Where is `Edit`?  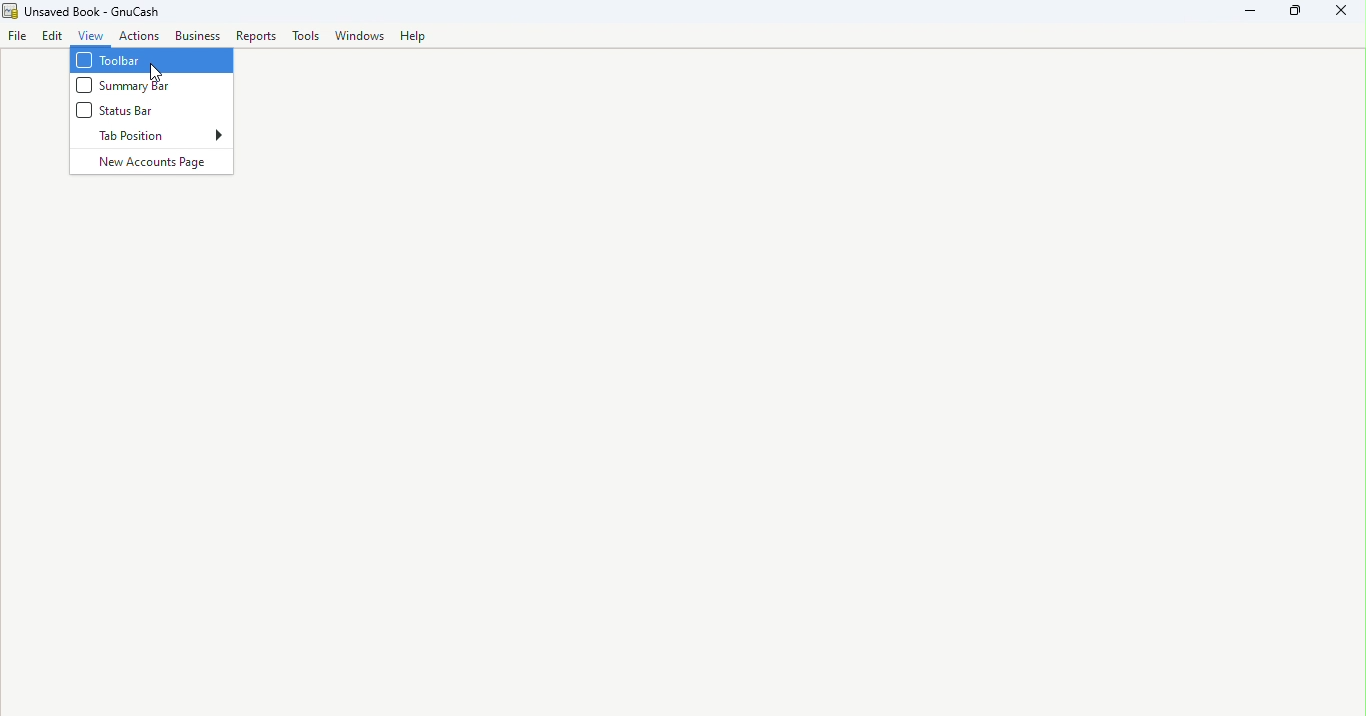 Edit is located at coordinates (54, 38).